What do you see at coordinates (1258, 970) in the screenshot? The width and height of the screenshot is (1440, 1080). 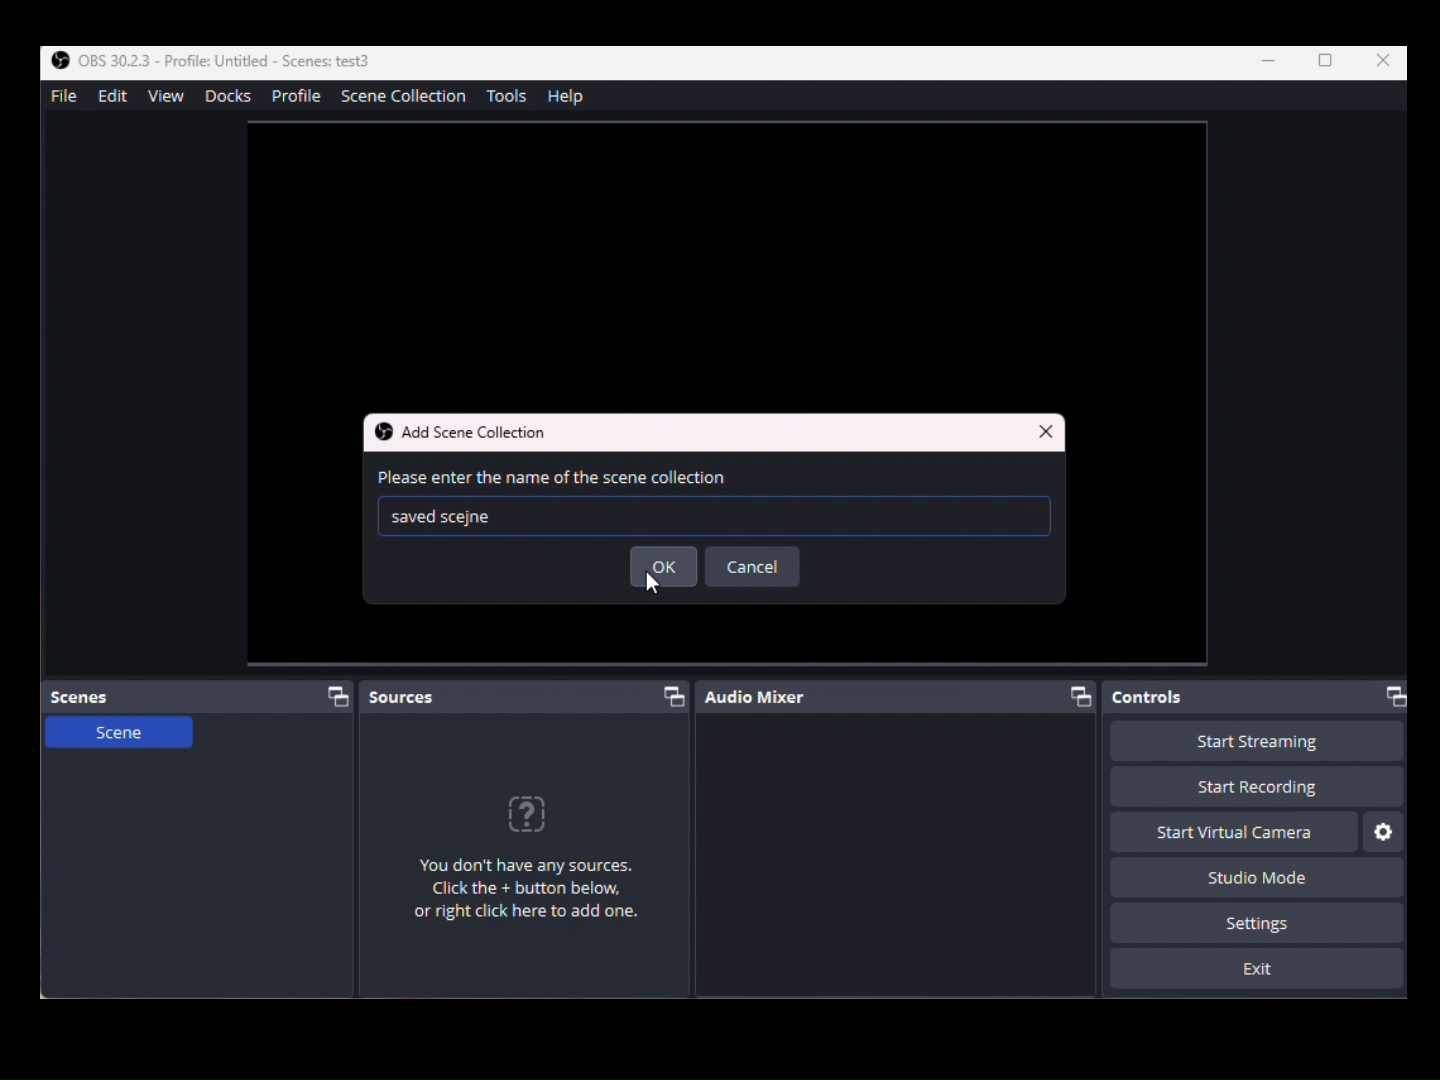 I see `Exit` at bounding box center [1258, 970].